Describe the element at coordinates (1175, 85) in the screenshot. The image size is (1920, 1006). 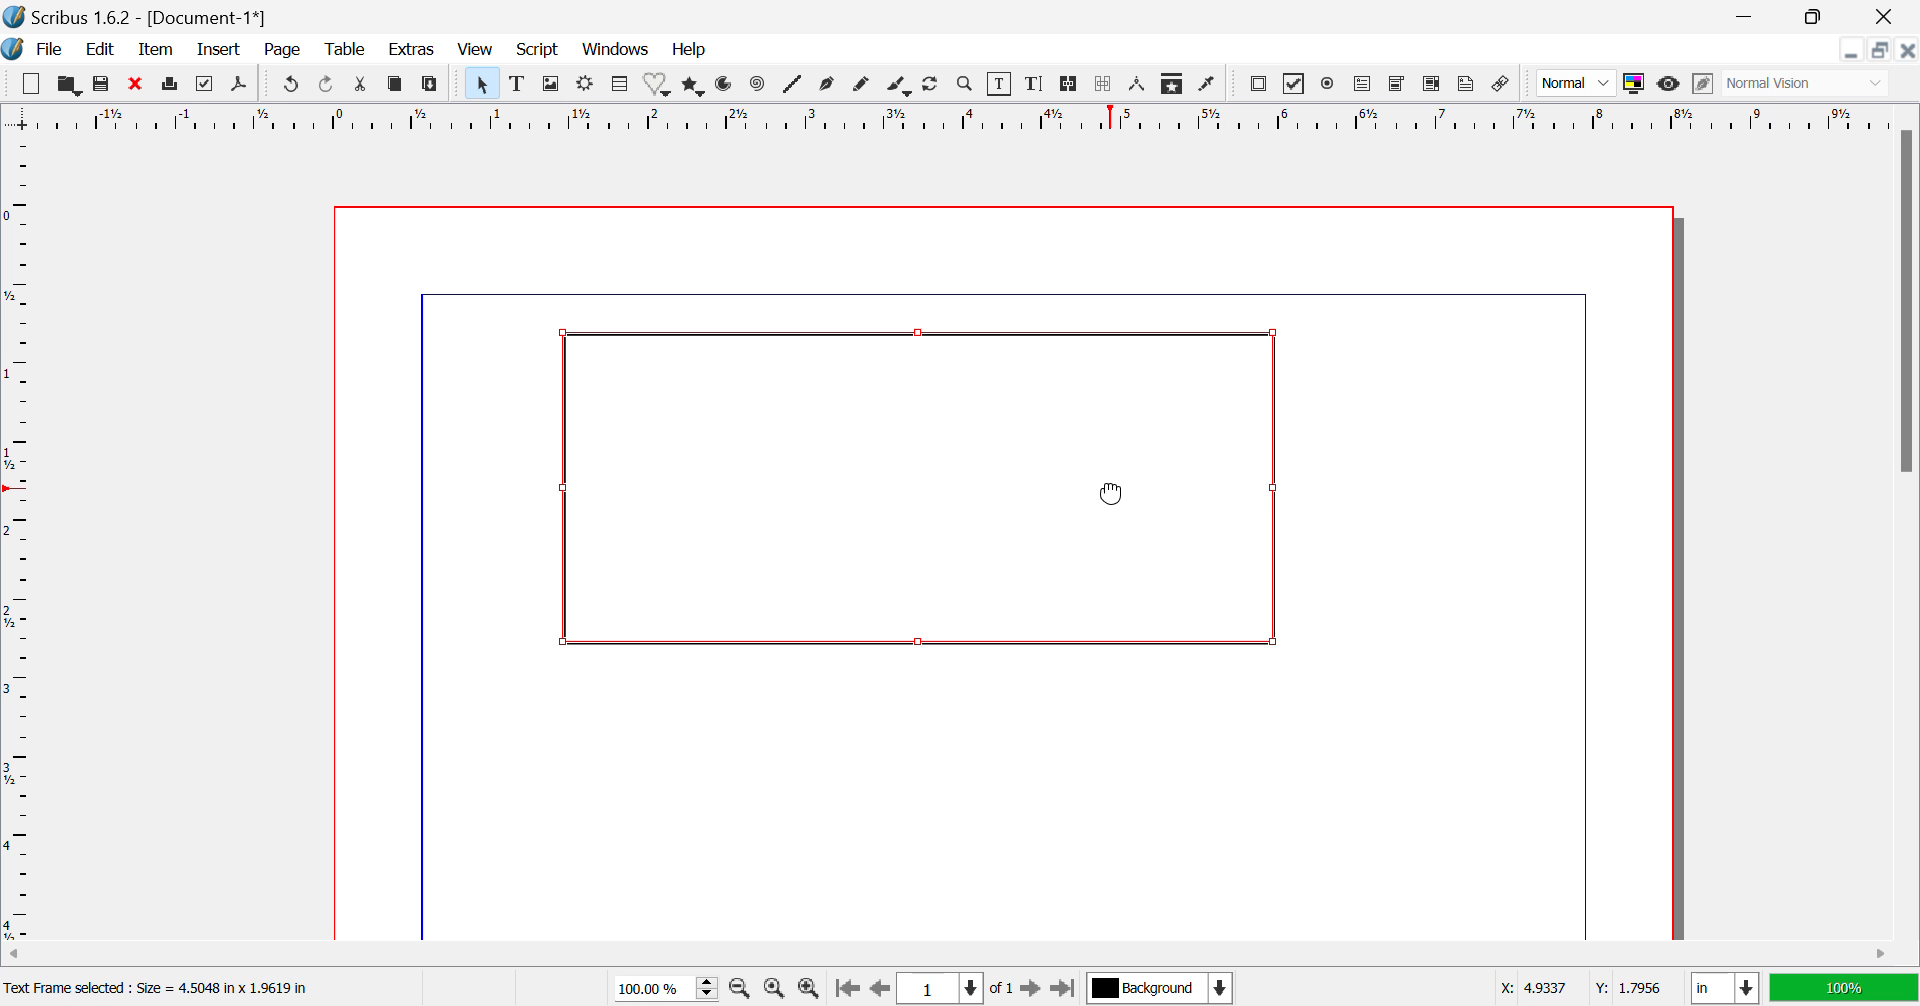
I see `Copy Item Properties` at that location.